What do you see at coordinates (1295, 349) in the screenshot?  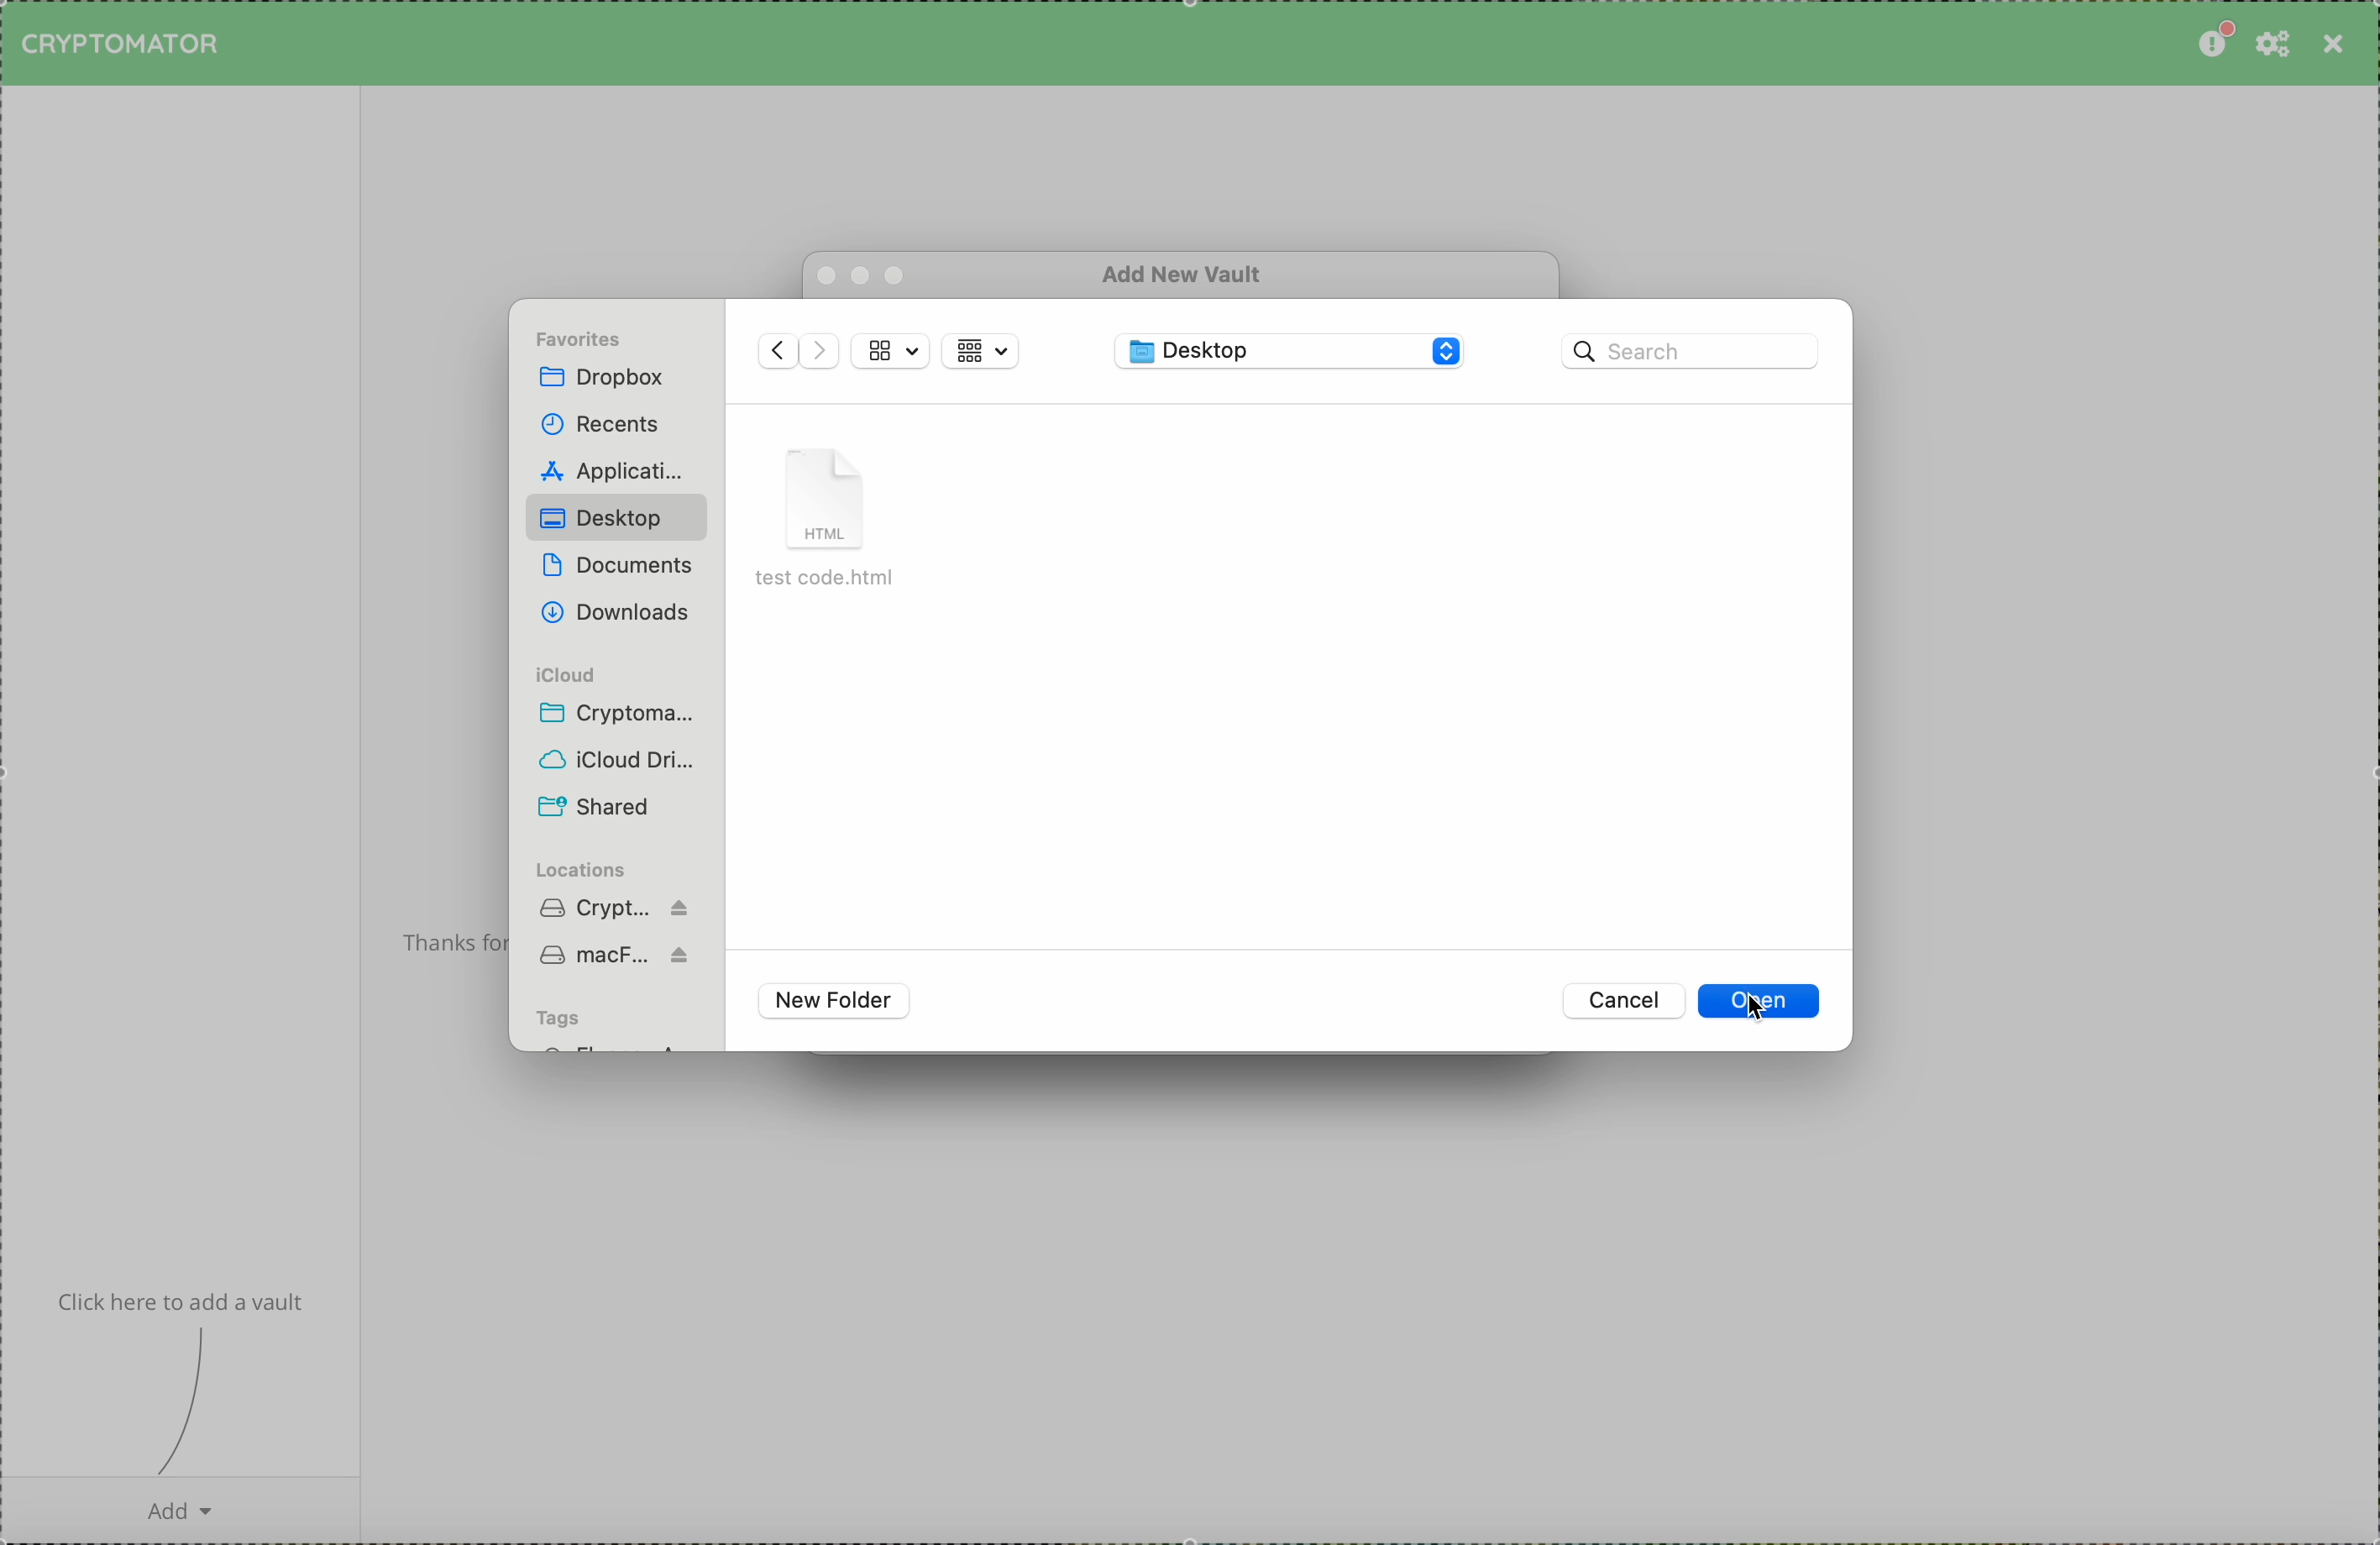 I see `desktop folder` at bounding box center [1295, 349].